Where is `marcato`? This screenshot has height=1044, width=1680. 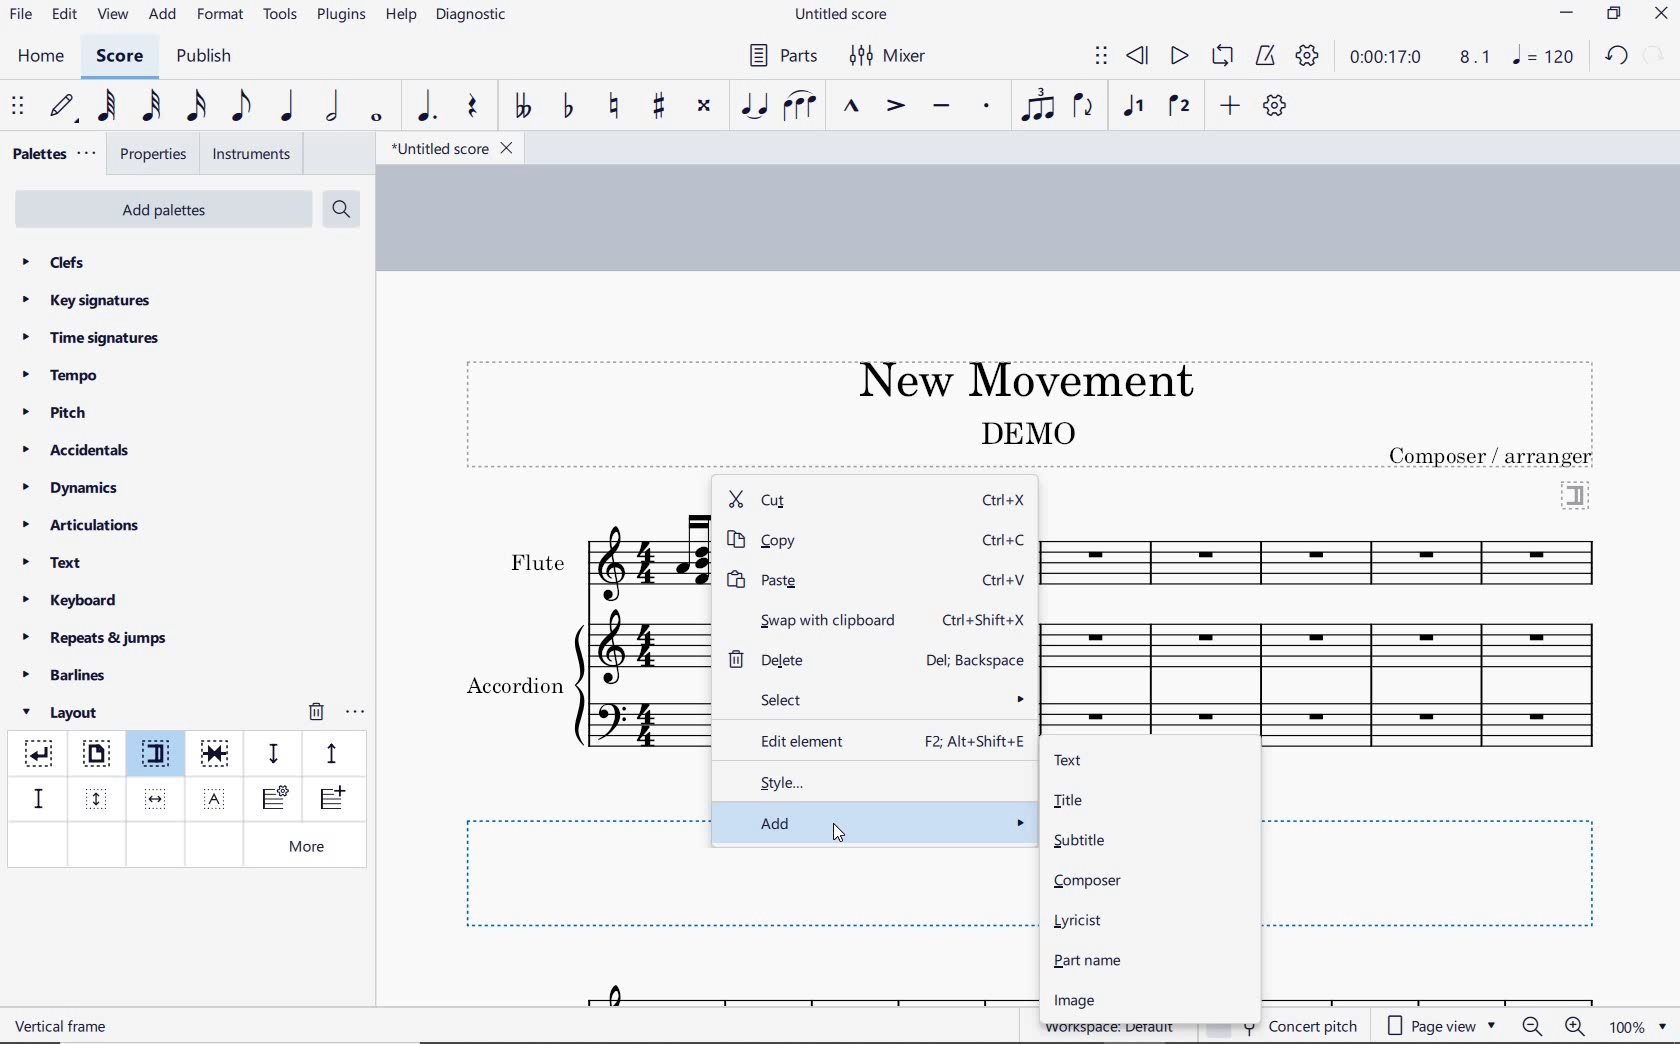
marcato is located at coordinates (854, 108).